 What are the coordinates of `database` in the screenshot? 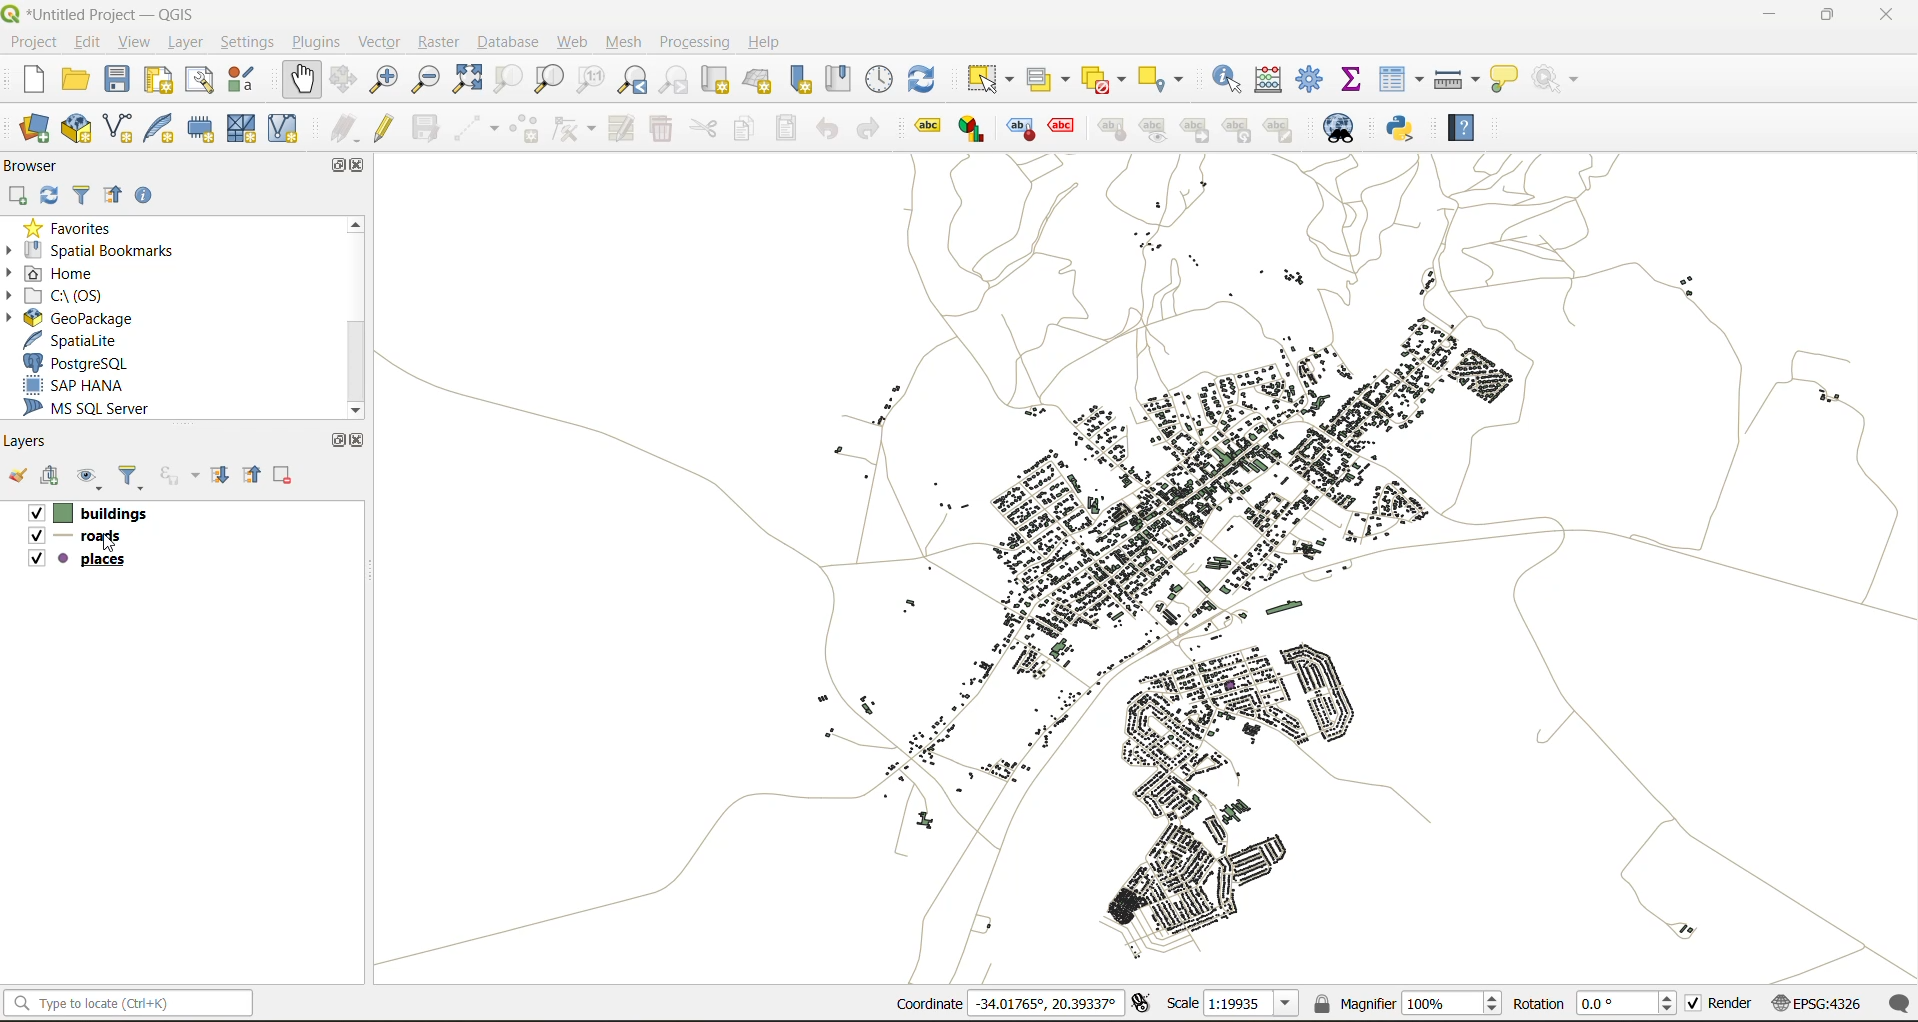 It's located at (507, 43).